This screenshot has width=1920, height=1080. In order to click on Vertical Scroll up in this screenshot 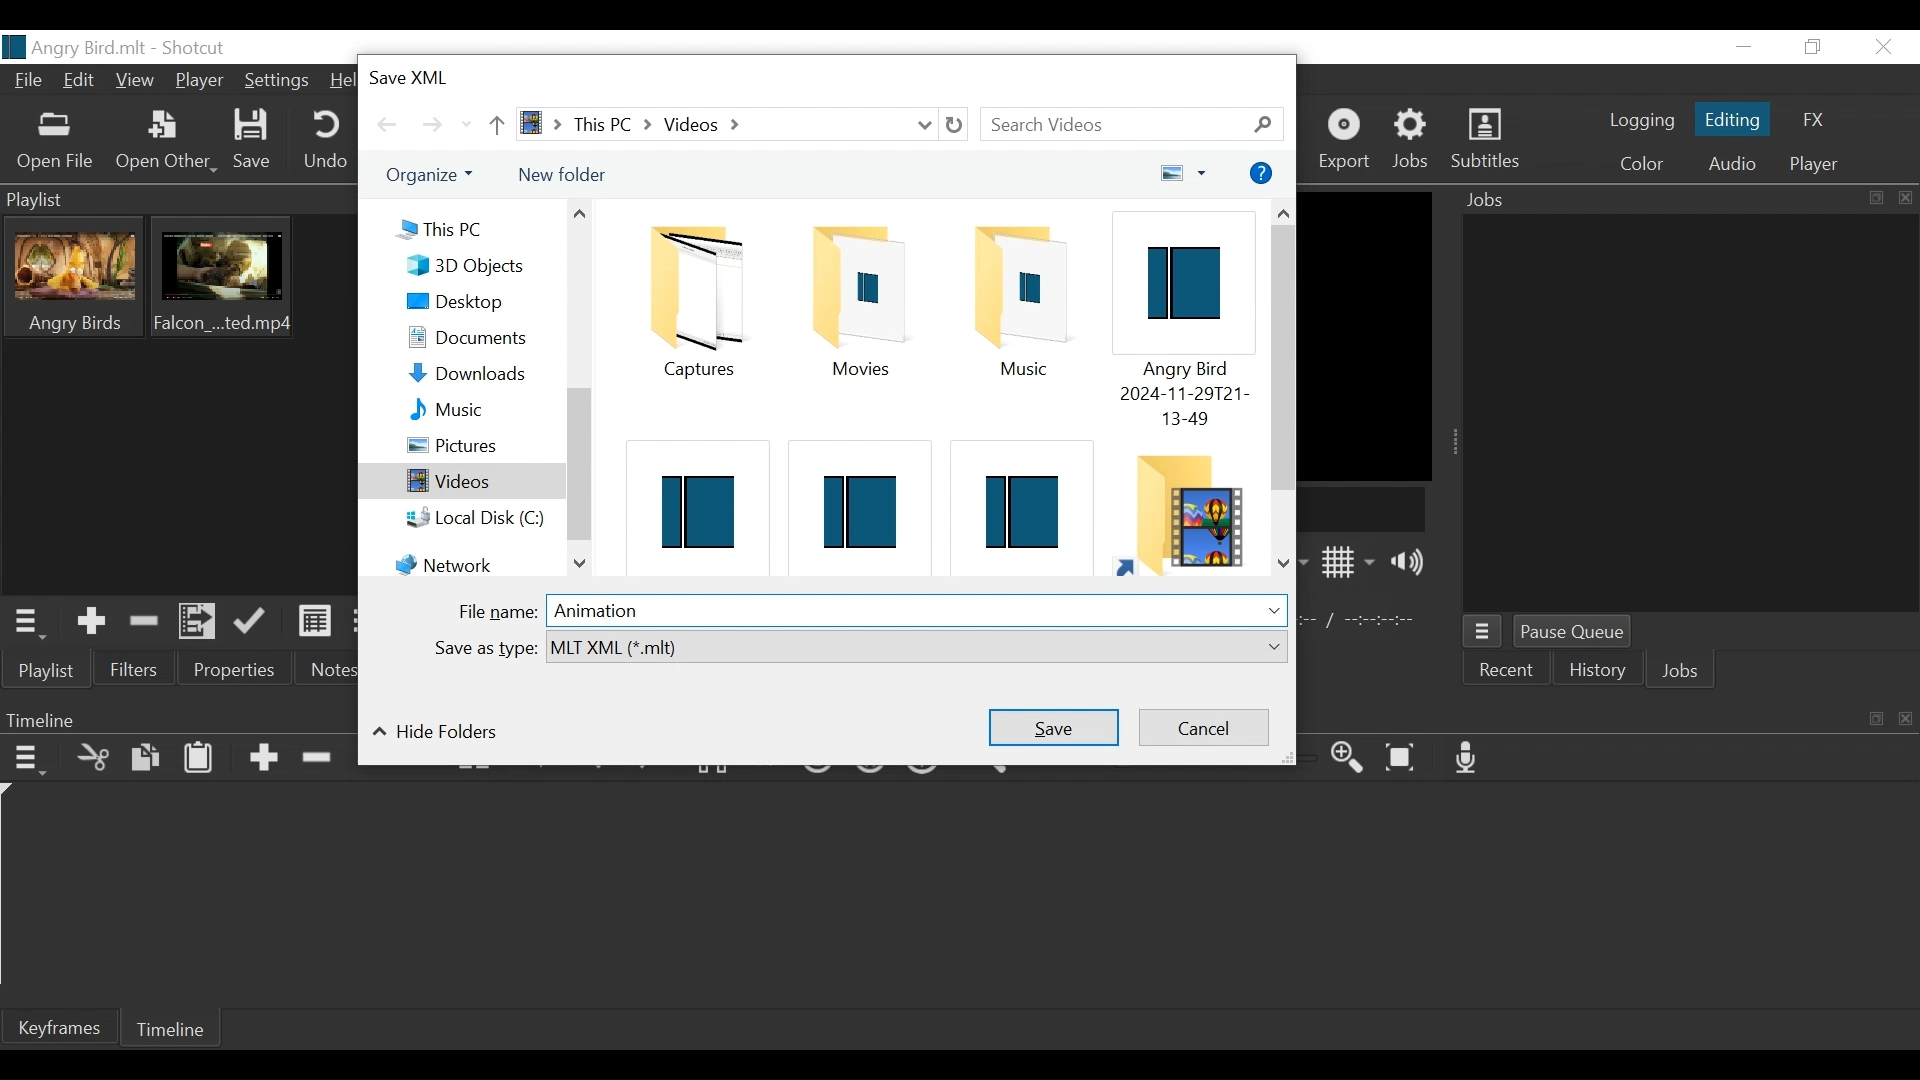, I will do `click(1288, 359)`.